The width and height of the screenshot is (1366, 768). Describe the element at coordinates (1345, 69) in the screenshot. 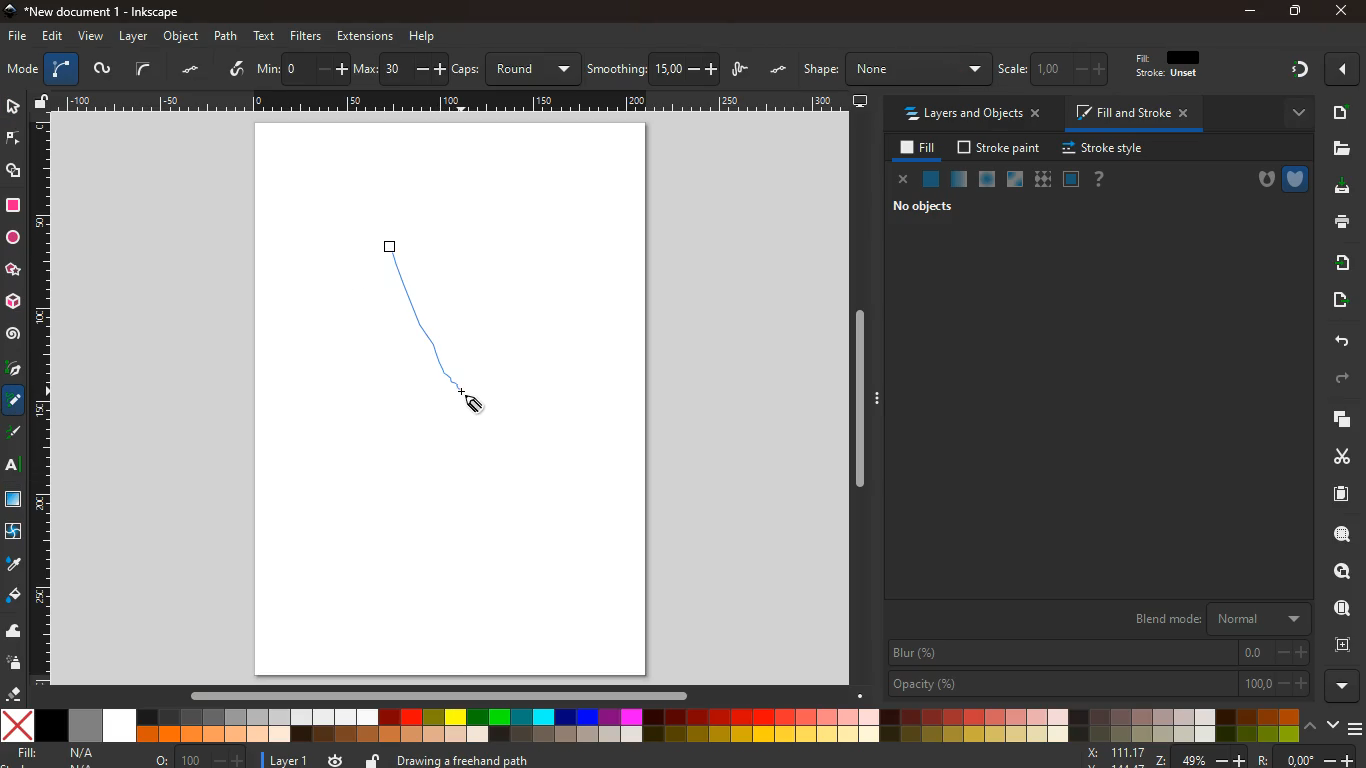

I see `more` at that location.